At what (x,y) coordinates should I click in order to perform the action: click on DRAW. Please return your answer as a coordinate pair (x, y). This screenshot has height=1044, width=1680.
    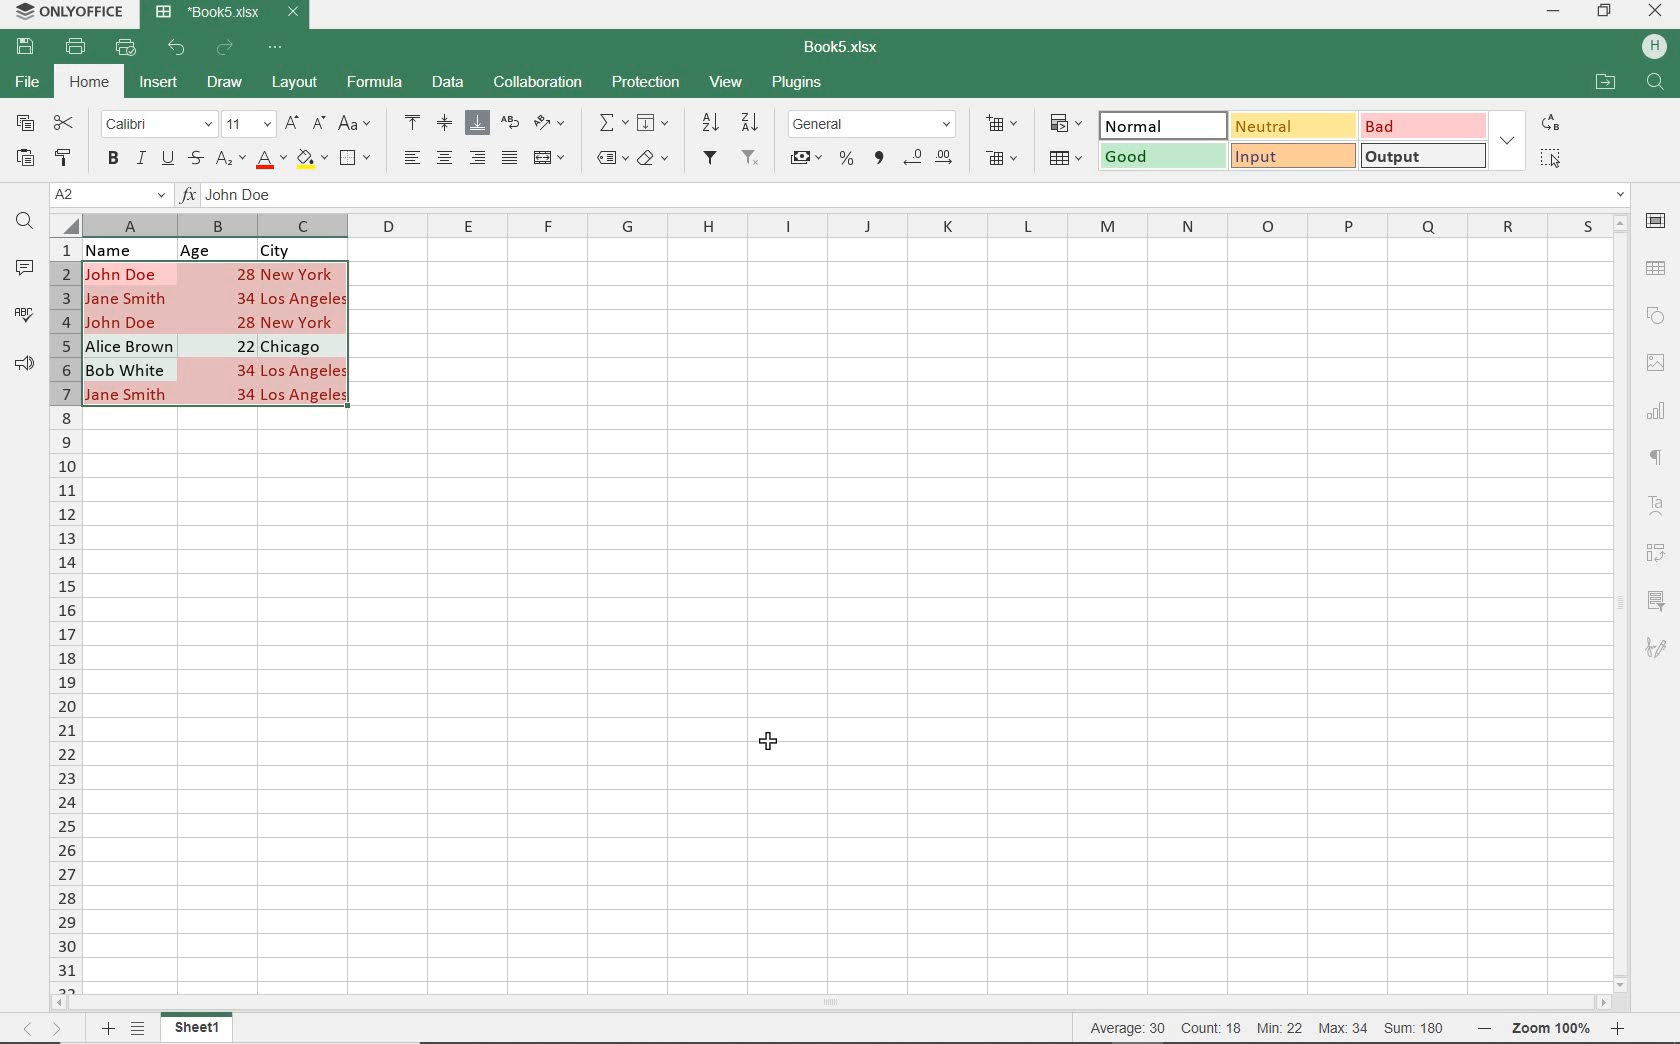
    Looking at the image, I should click on (226, 82).